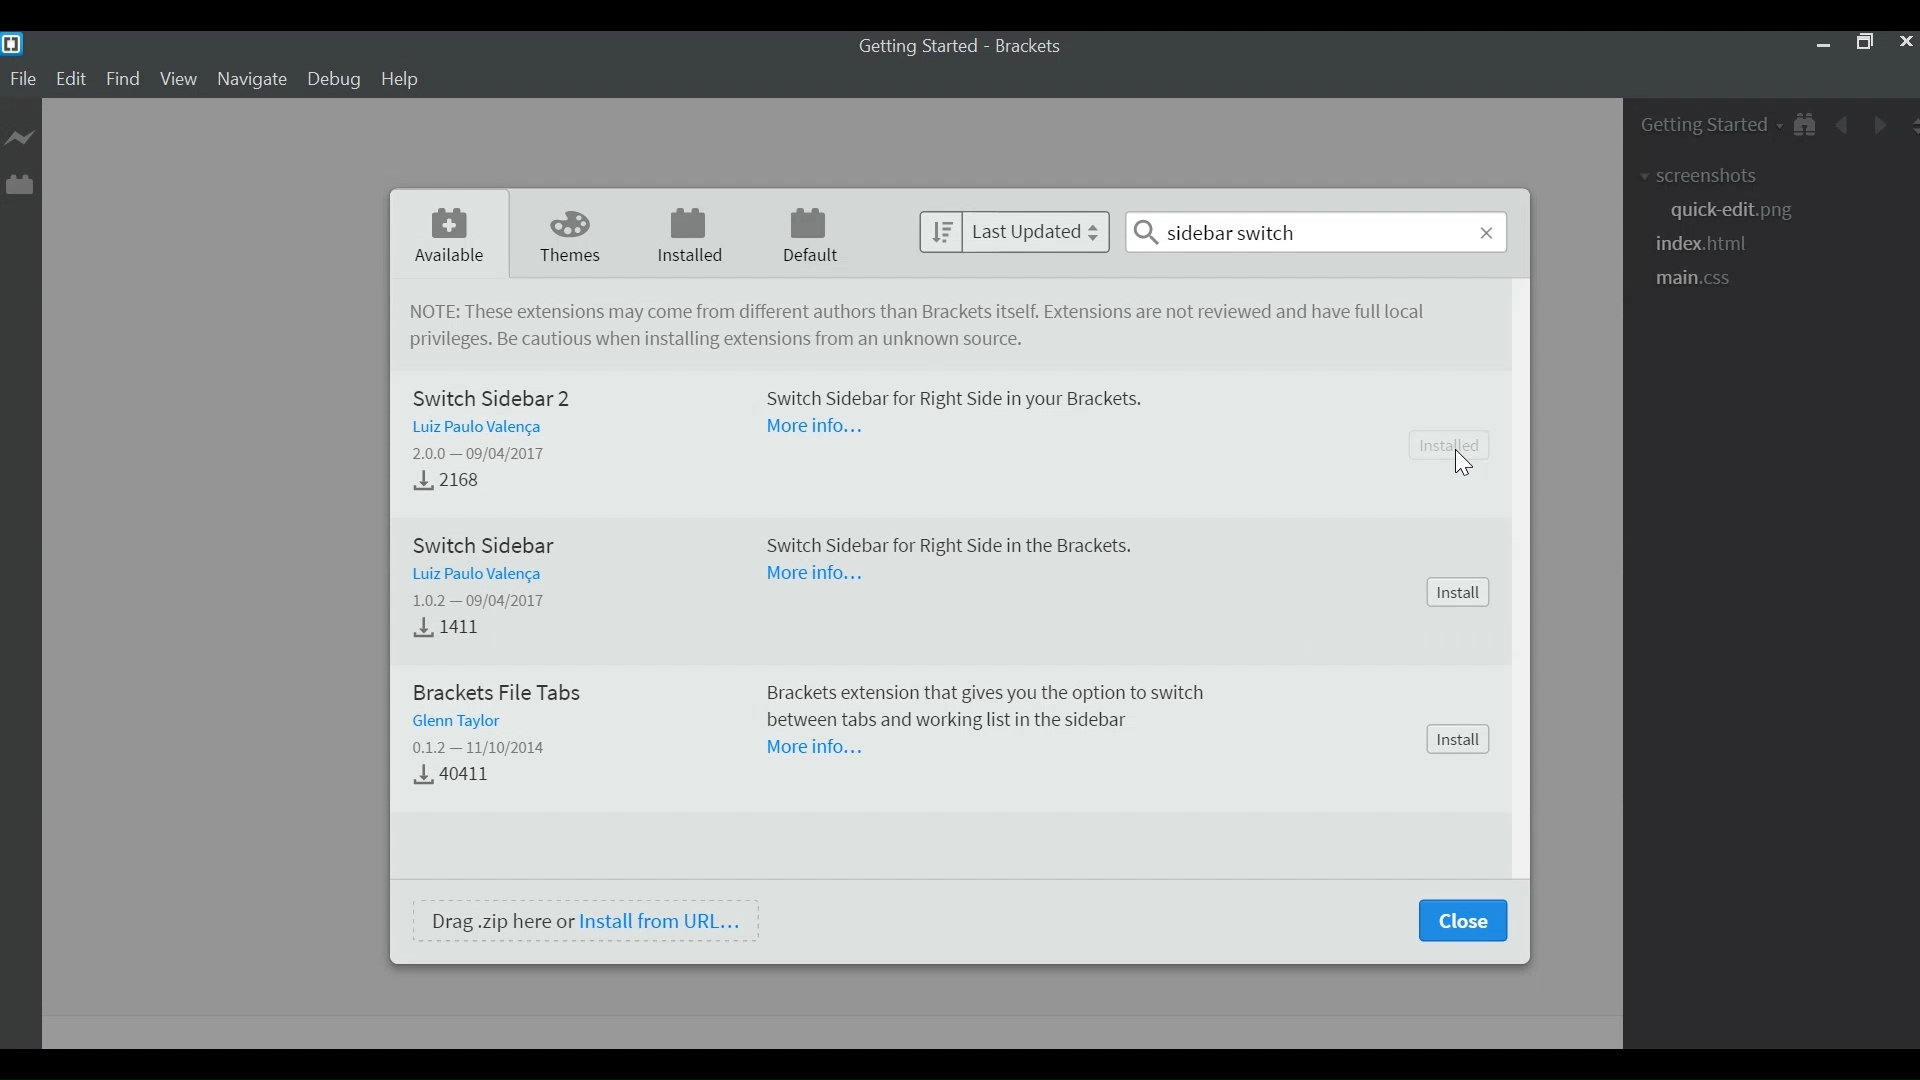 The image size is (1920, 1080). What do you see at coordinates (449, 480) in the screenshot?
I see `Download` at bounding box center [449, 480].